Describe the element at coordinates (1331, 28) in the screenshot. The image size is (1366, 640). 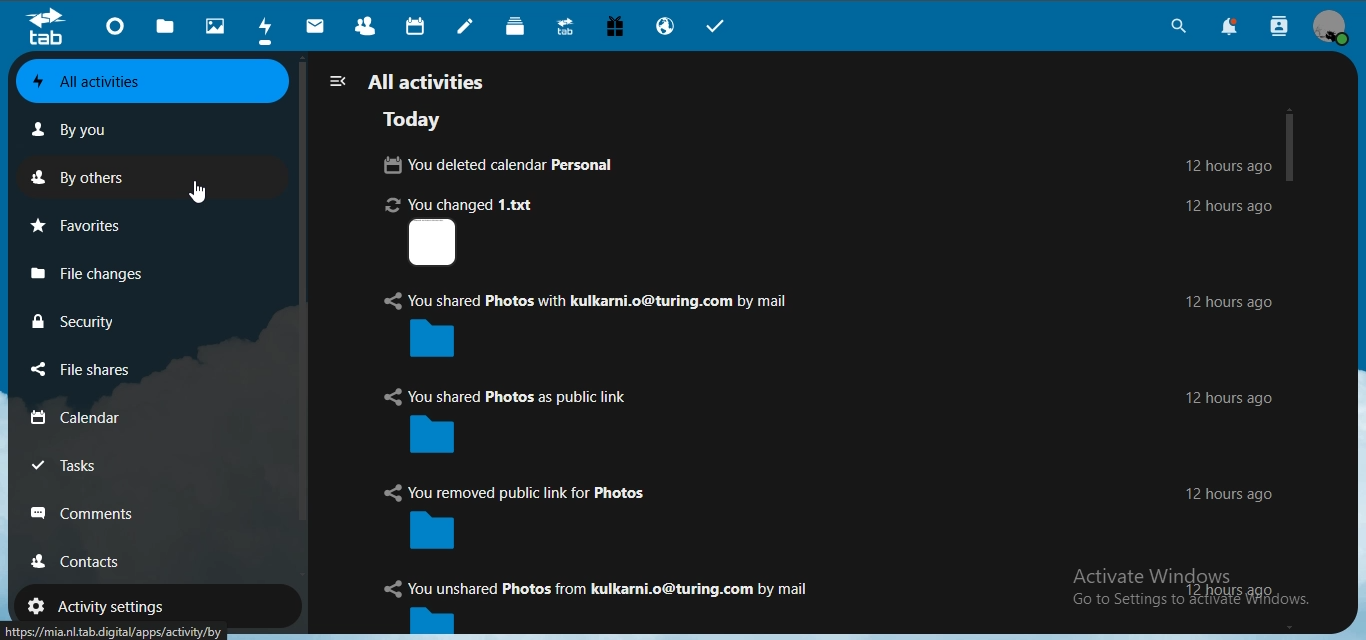
I see `view profile` at that location.